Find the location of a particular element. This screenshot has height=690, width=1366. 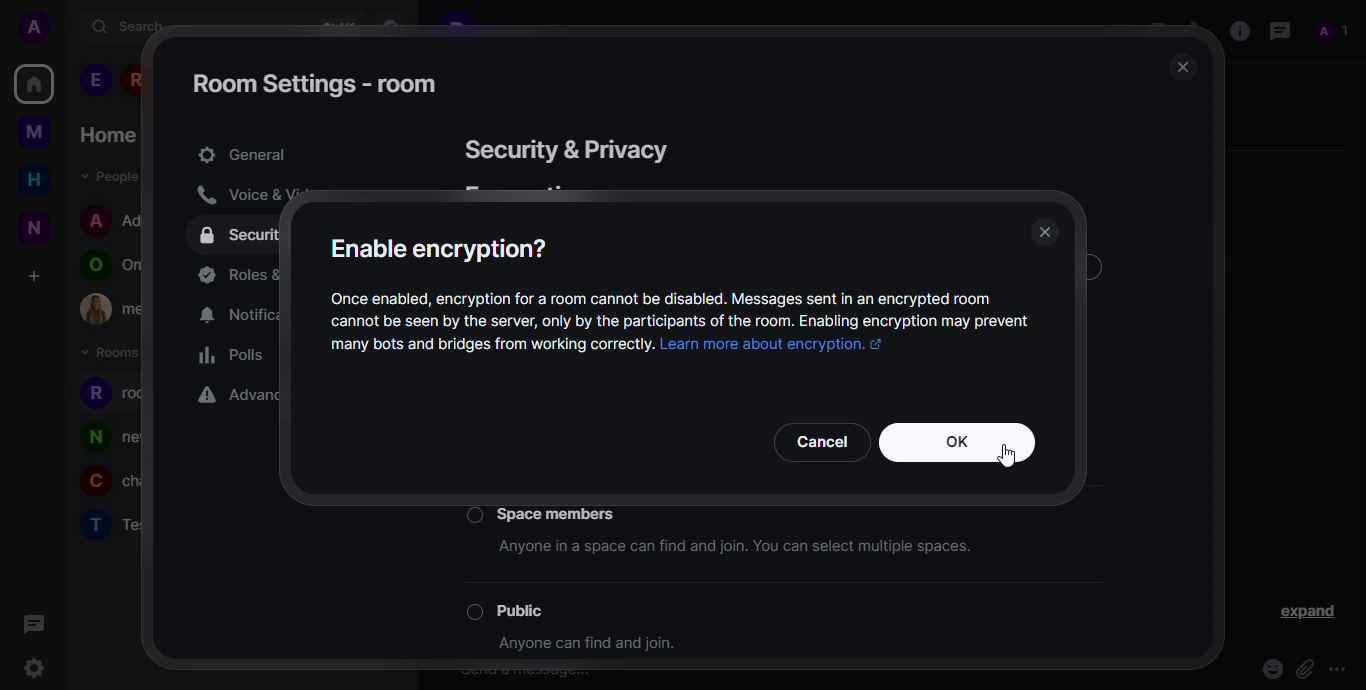

enable is located at coordinates (437, 248).